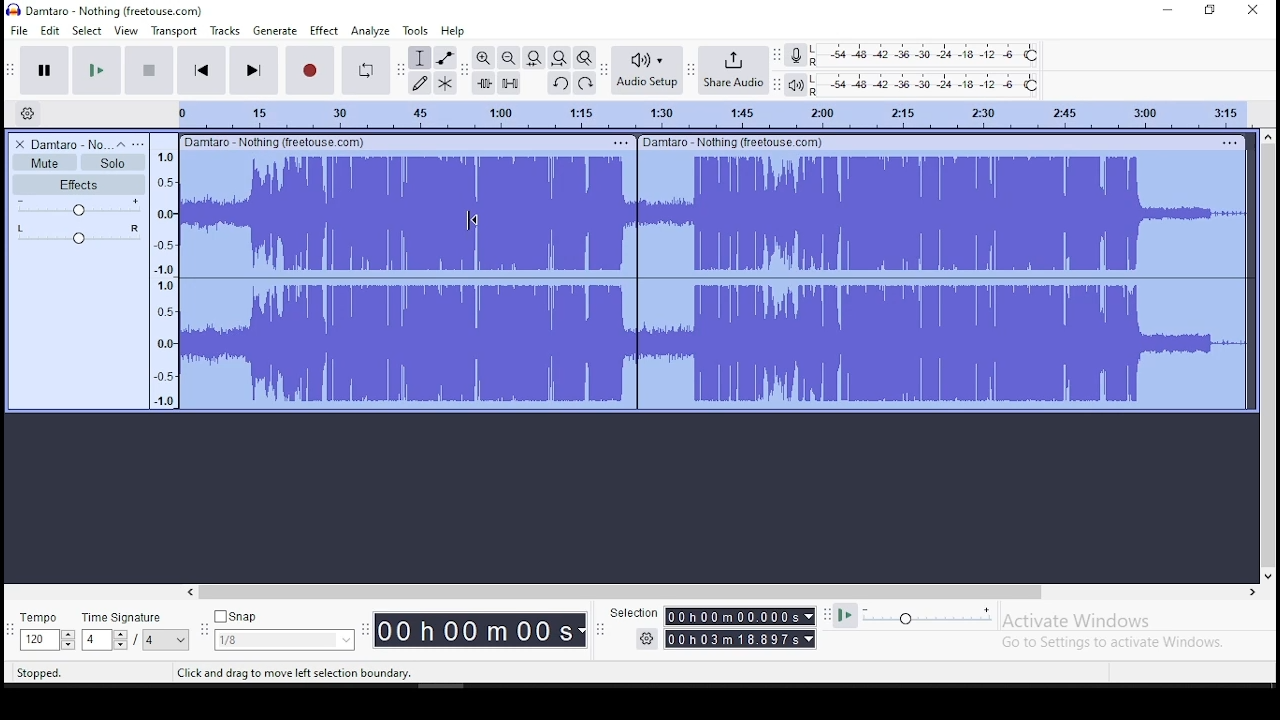 This screenshot has height=720, width=1280. What do you see at coordinates (364, 71) in the screenshot?
I see `enable looping` at bounding box center [364, 71].